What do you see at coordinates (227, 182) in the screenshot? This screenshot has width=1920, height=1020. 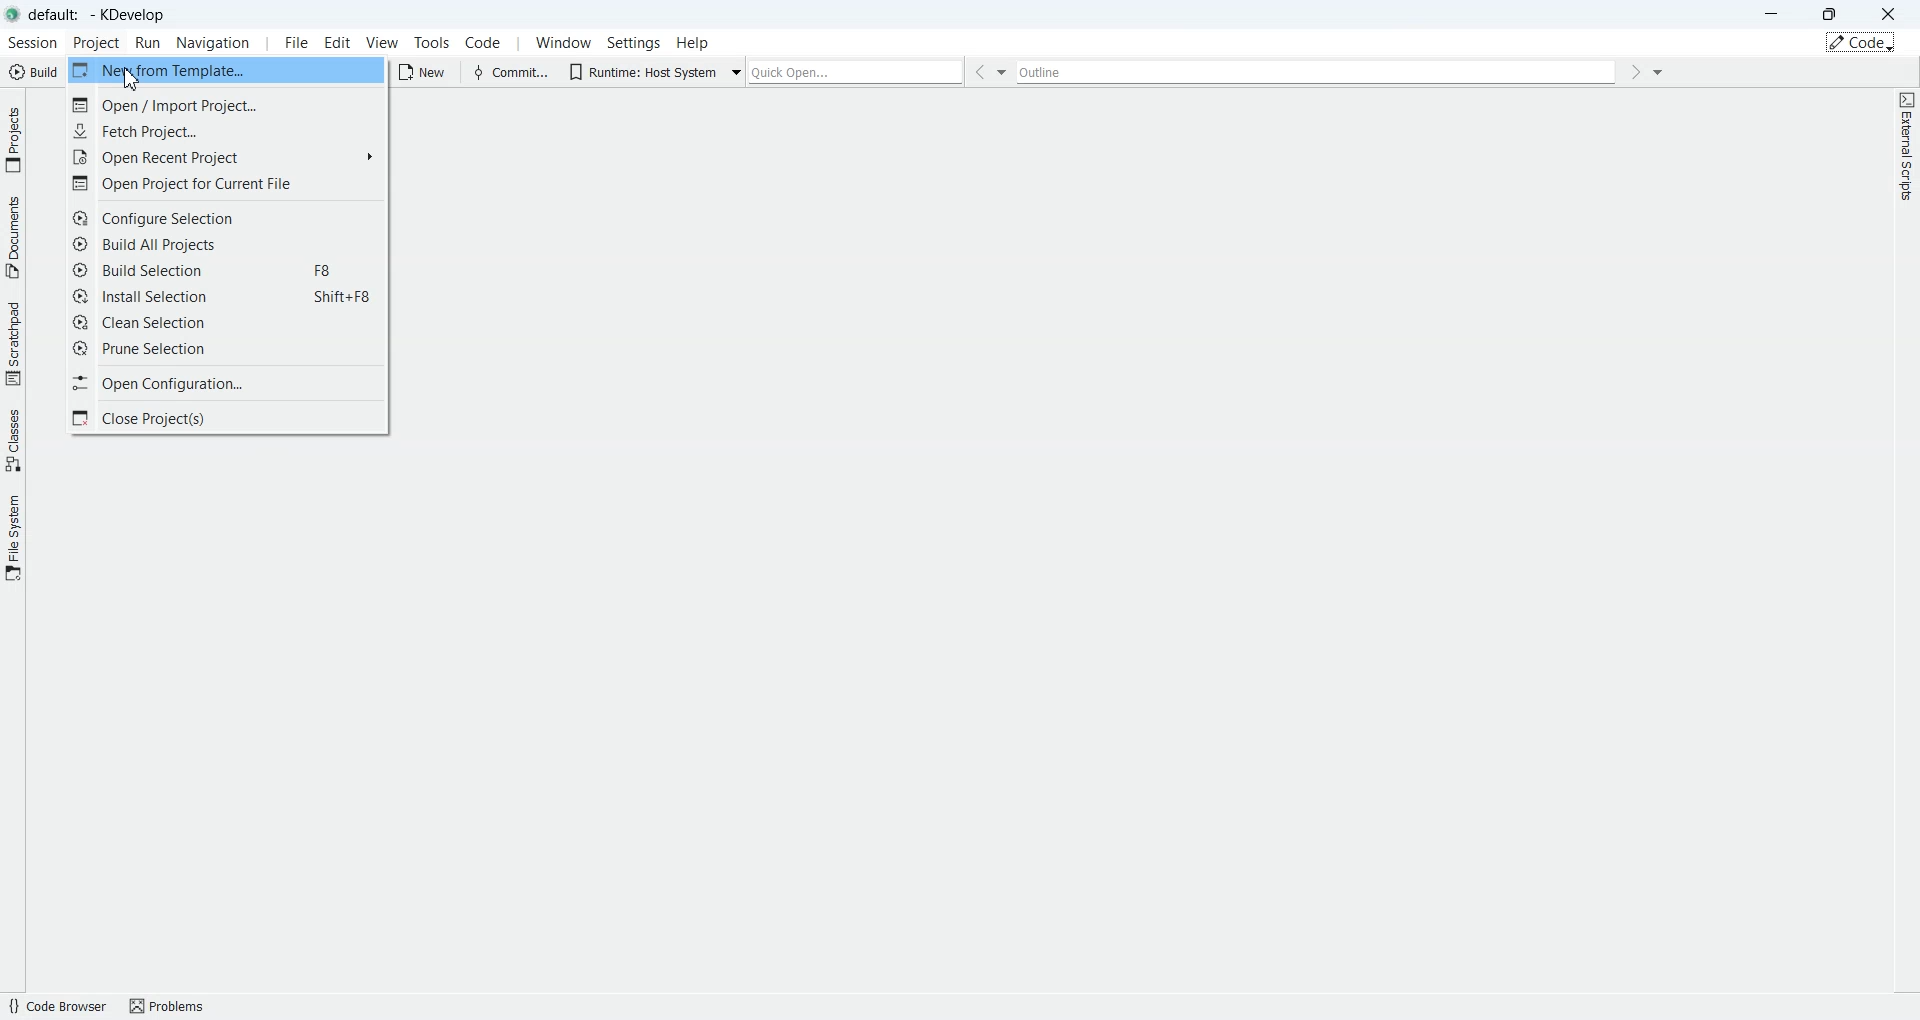 I see `Open Project for current File` at bounding box center [227, 182].